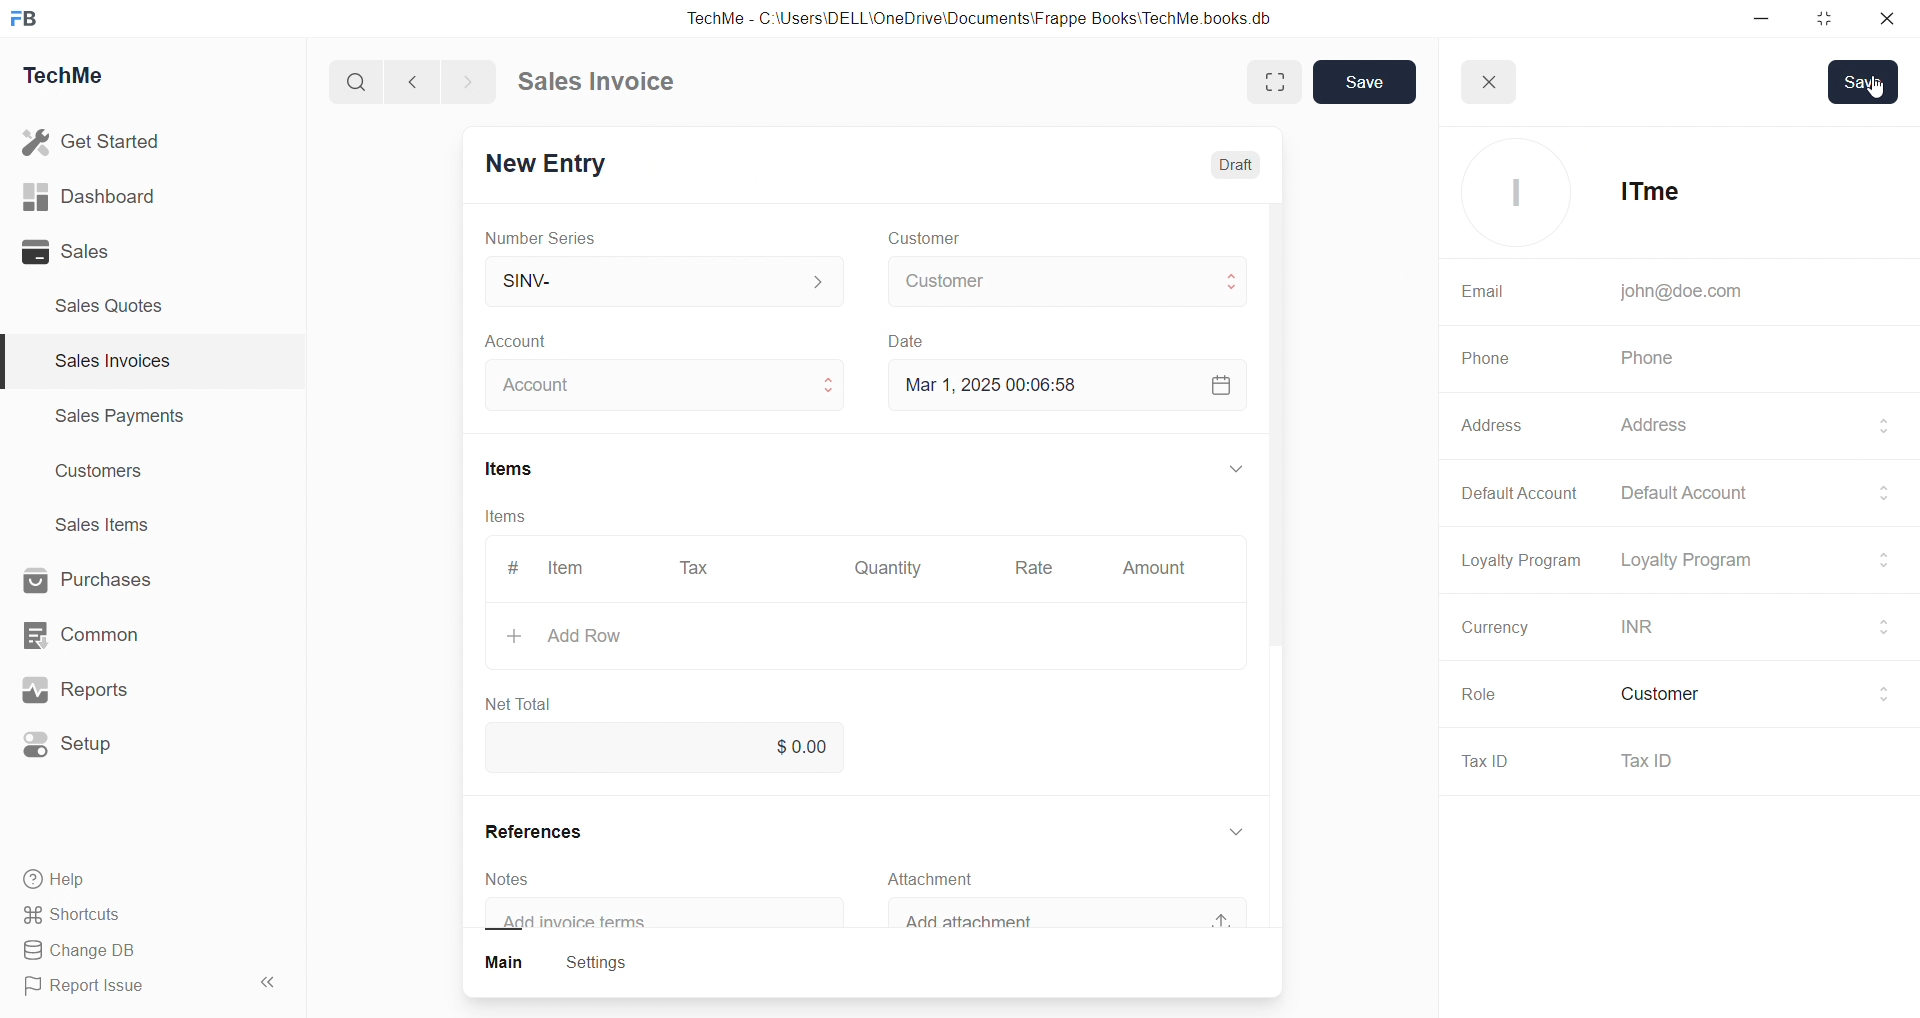  I want to click on Close, so click(1495, 76).